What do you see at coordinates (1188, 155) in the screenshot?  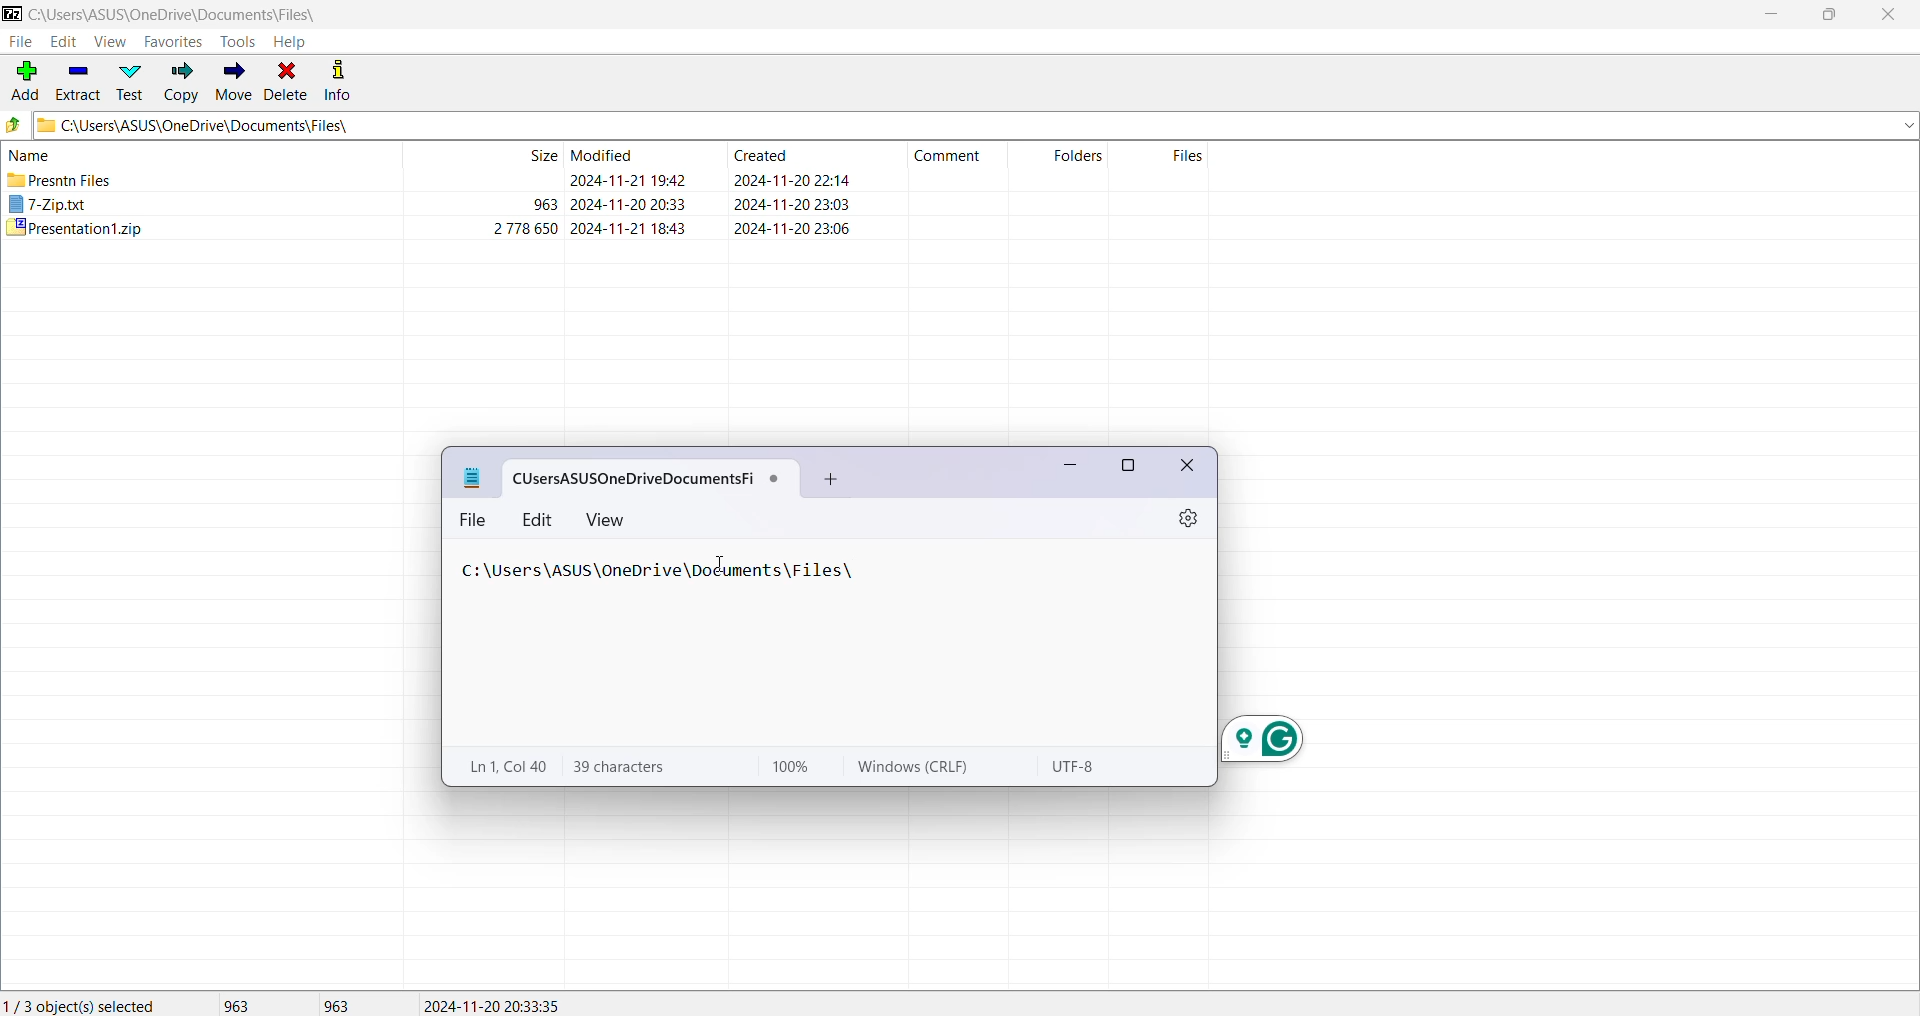 I see `files` at bounding box center [1188, 155].